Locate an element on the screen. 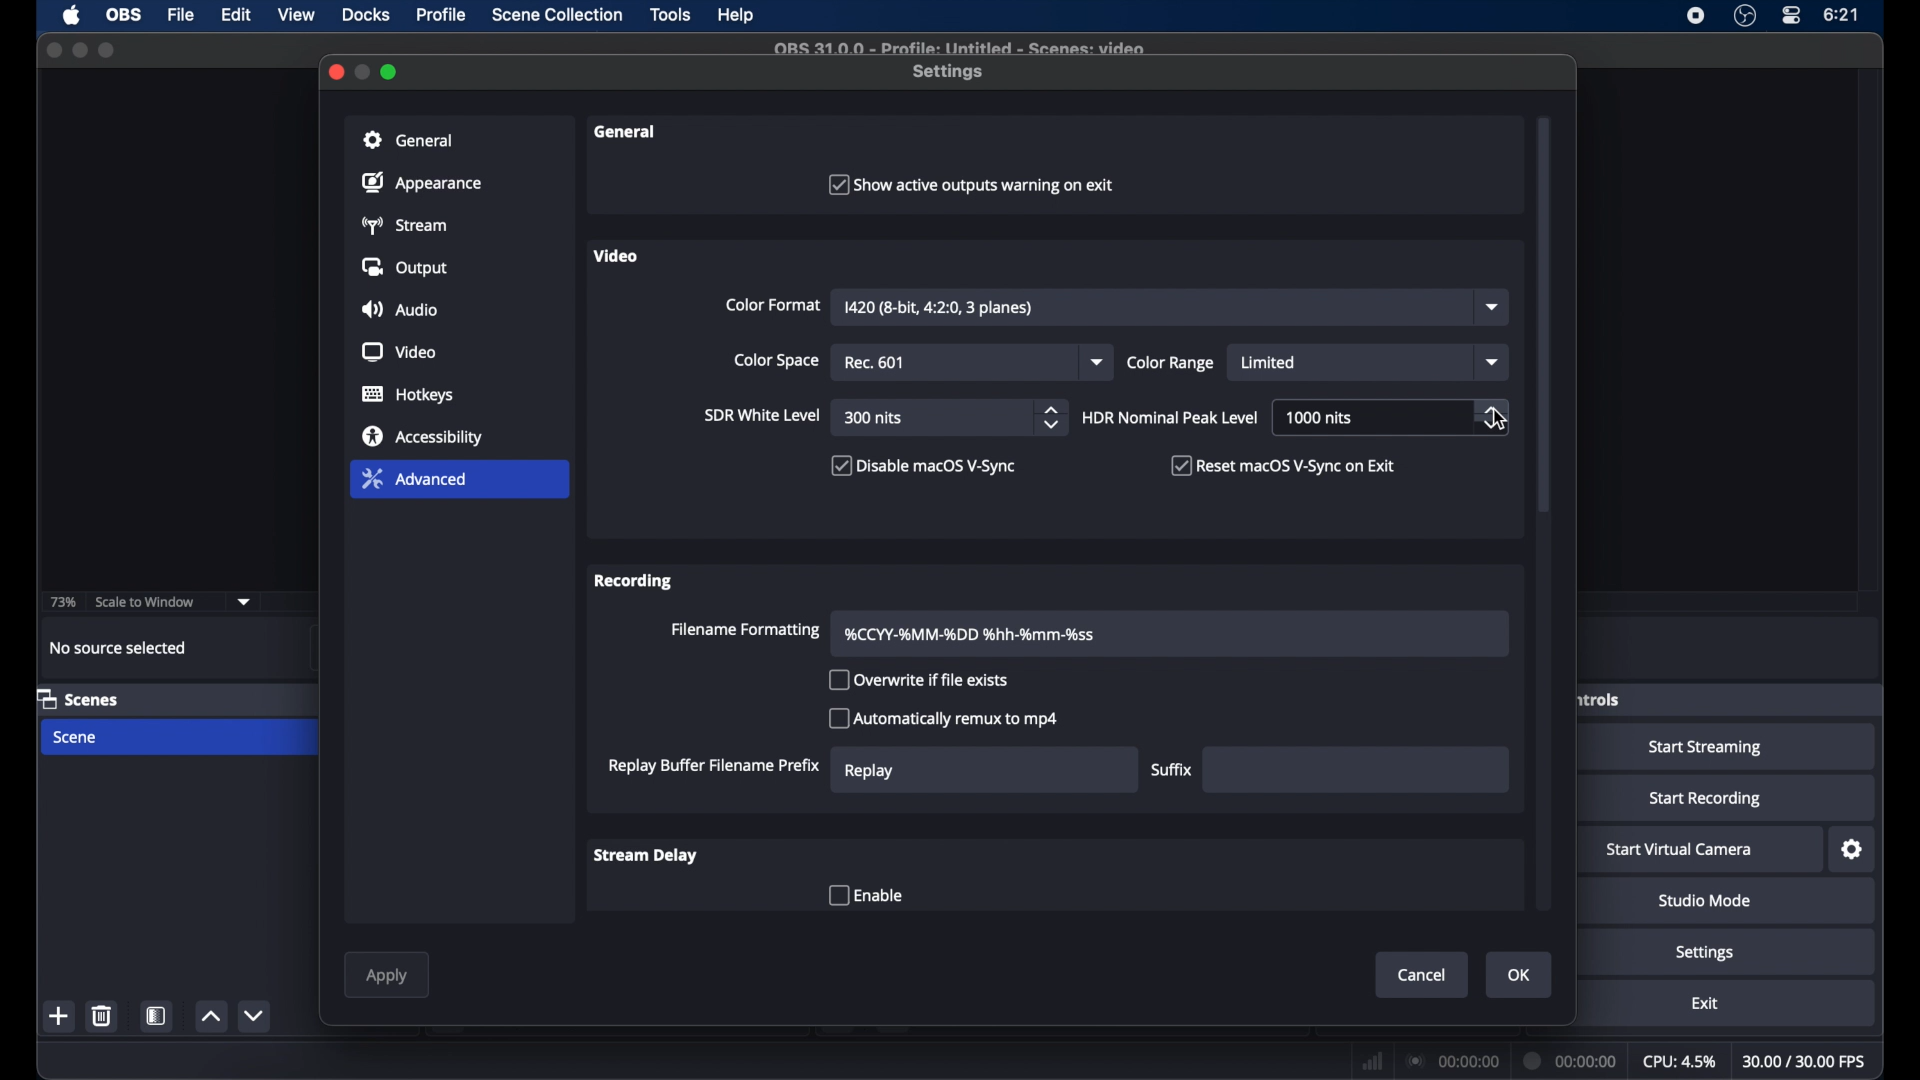 This screenshot has width=1920, height=1080. [J Automatically remux to mp4. is located at coordinates (946, 721).